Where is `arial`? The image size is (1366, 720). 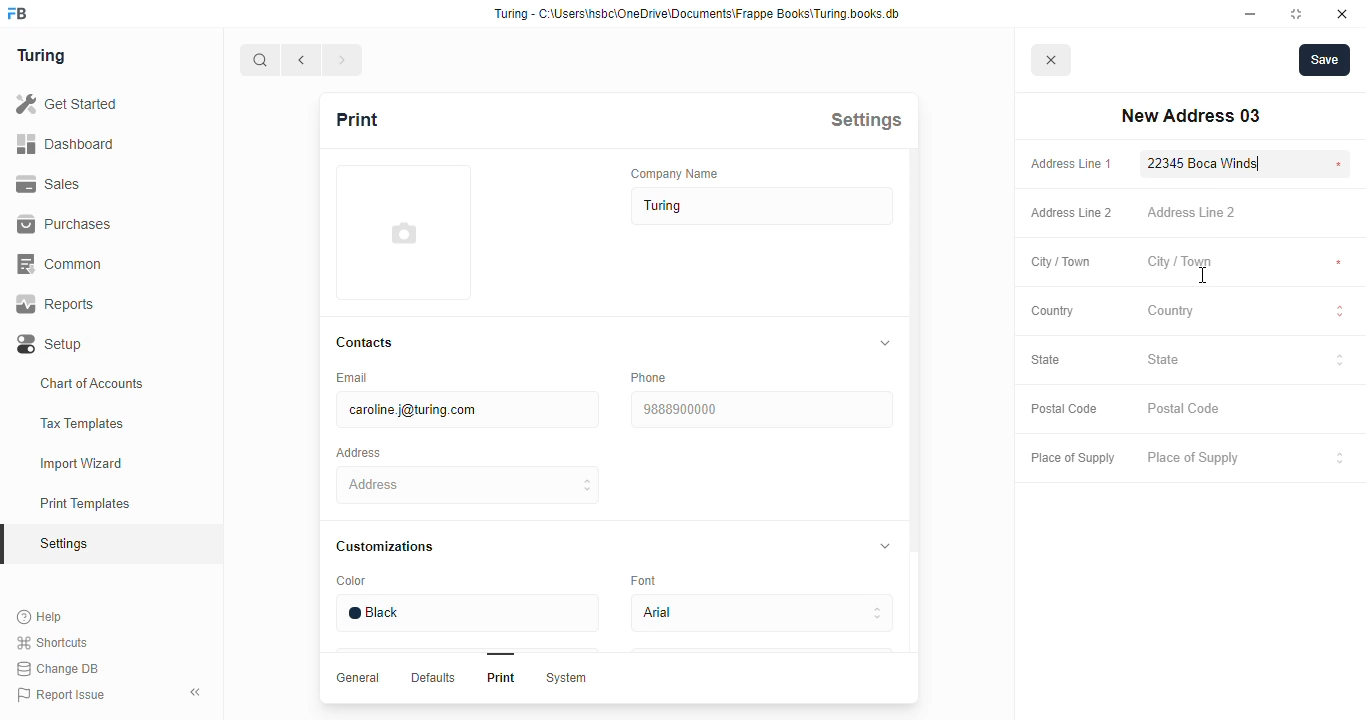
arial is located at coordinates (761, 614).